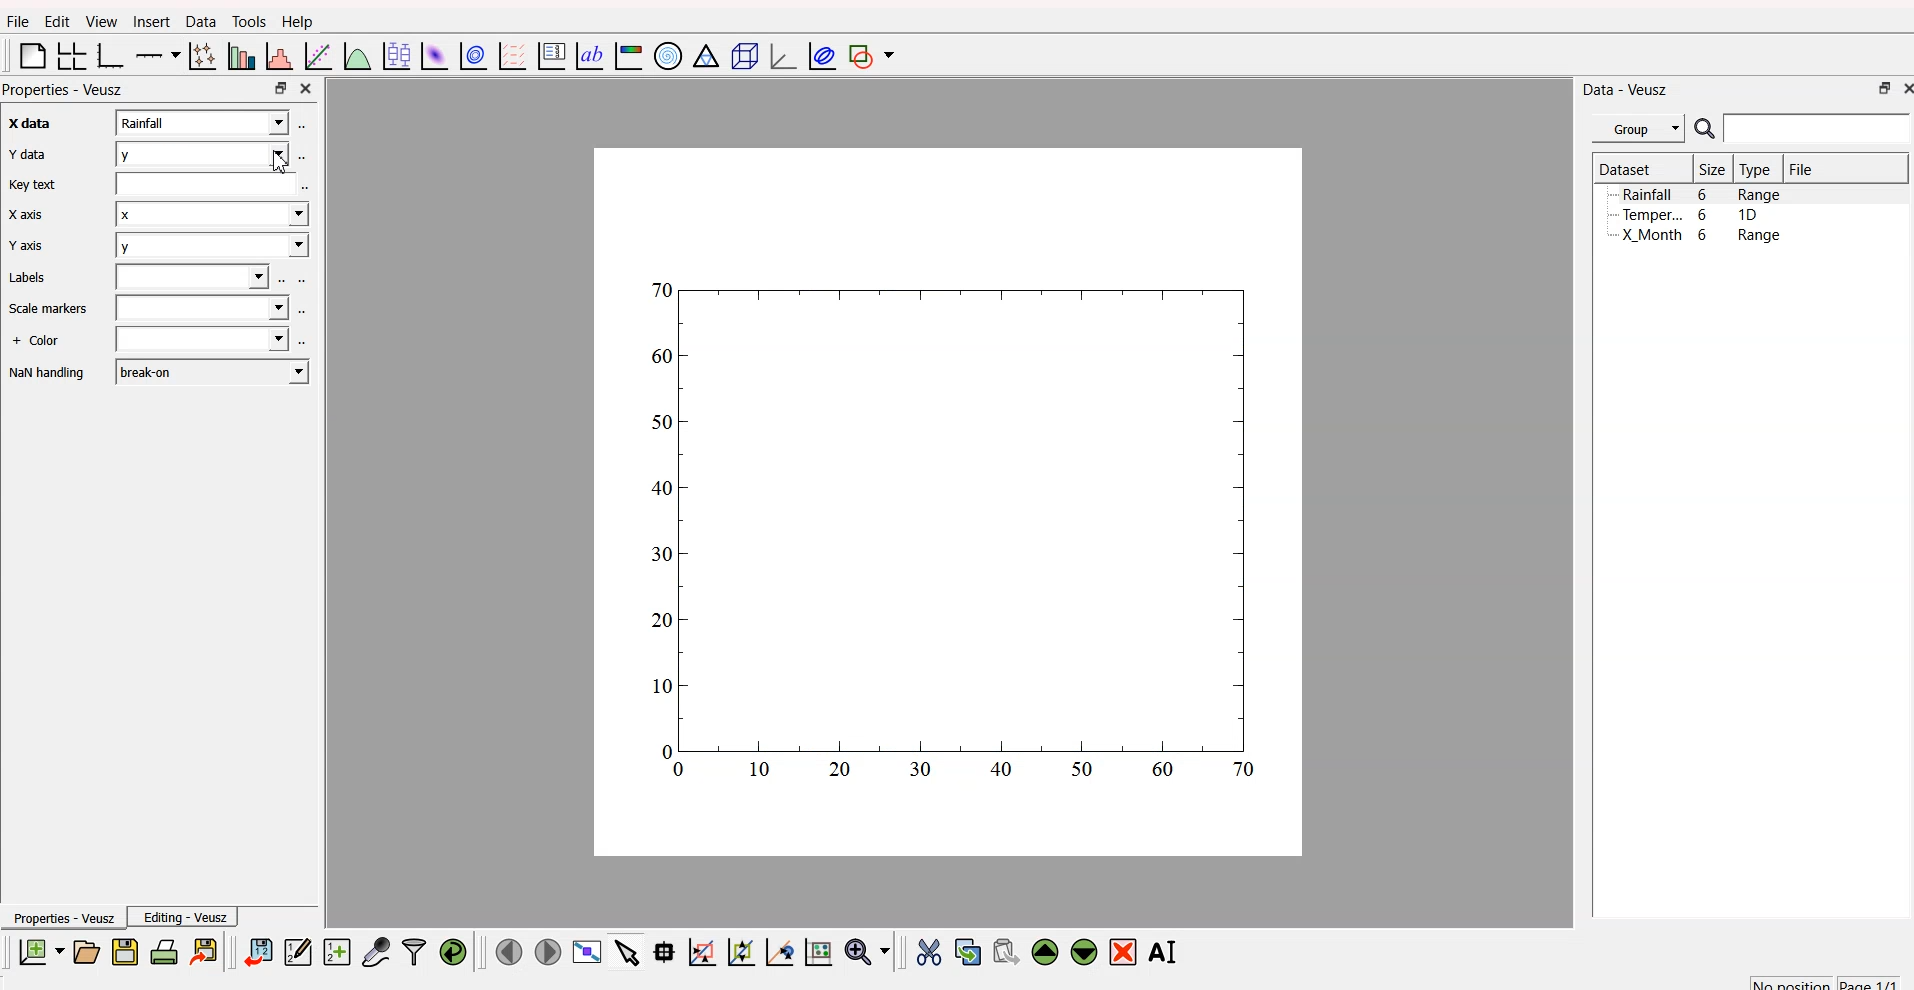 The height and width of the screenshot is (990, 1914). Describe the element at coordinates (18, 24) in the screenshot. I see `Flle` at that location.